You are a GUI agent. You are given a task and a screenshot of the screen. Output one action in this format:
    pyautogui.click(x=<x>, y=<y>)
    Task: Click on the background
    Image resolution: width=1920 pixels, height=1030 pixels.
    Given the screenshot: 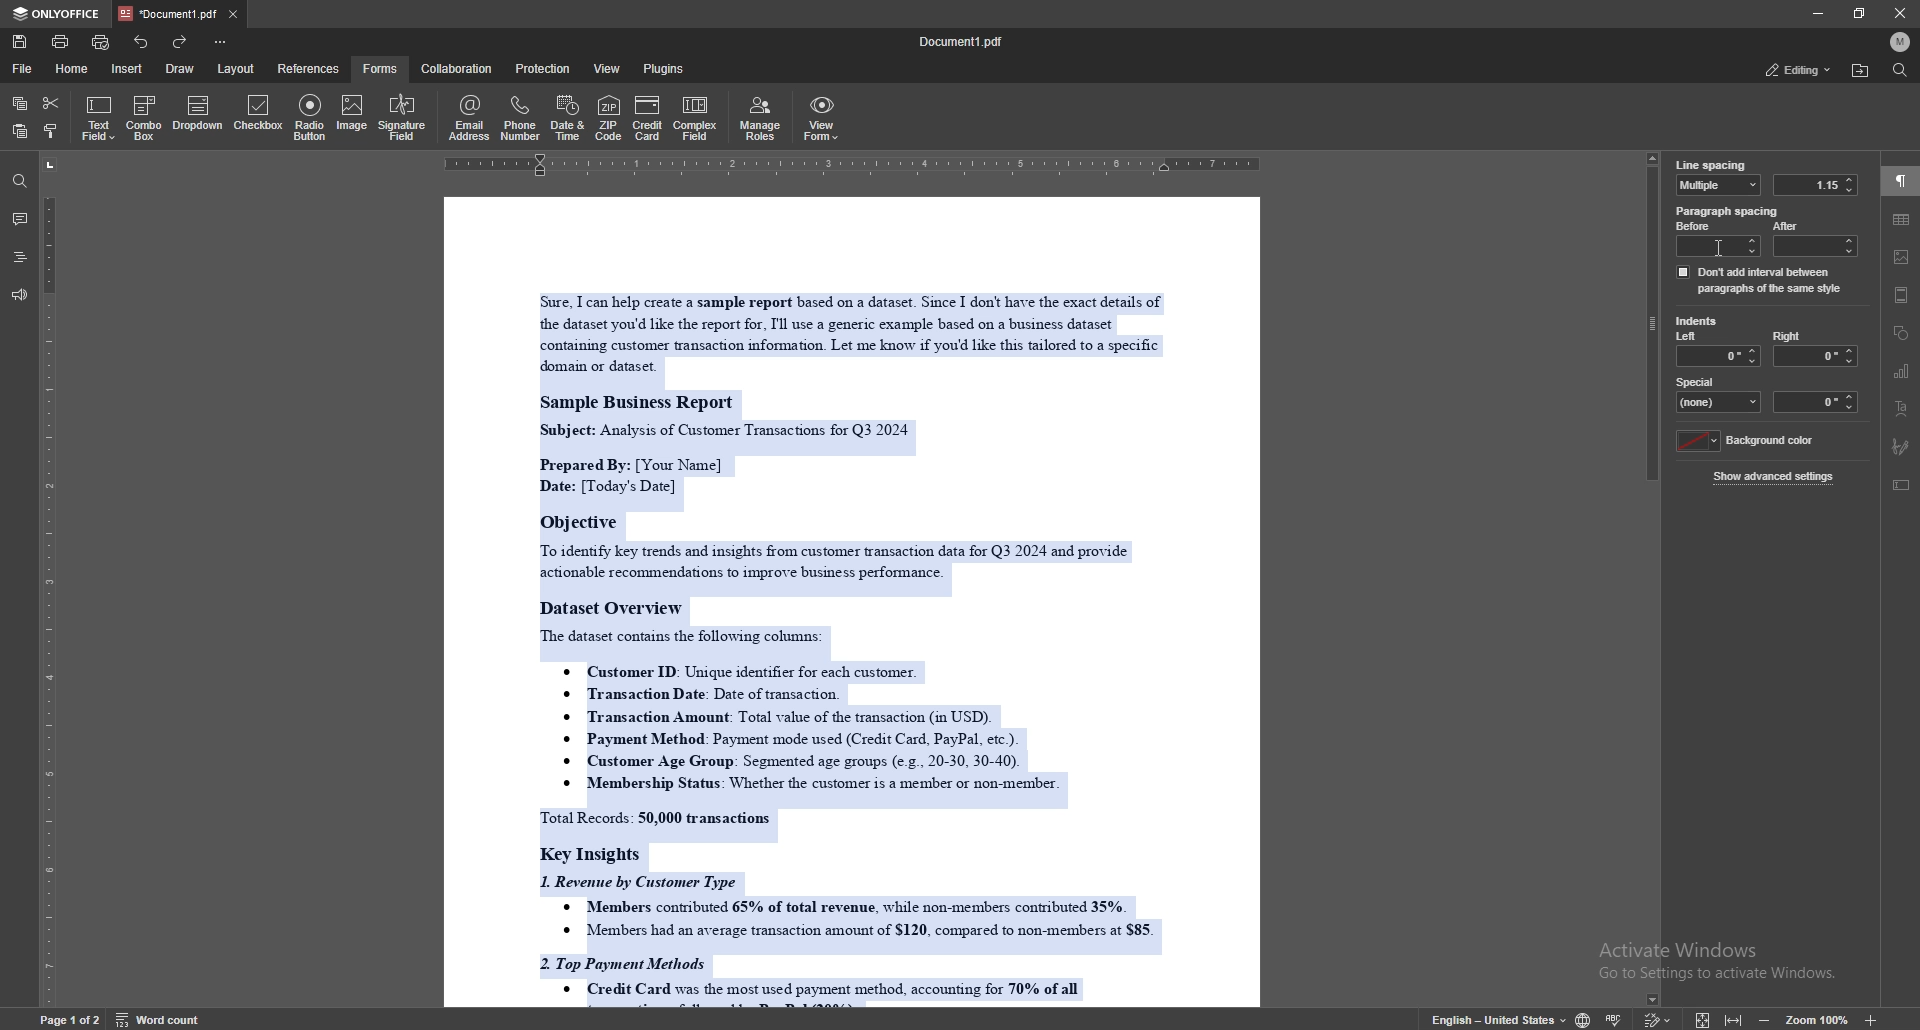 What is the action you would take?
    pyautogui.click(x=1749, y=441)
    